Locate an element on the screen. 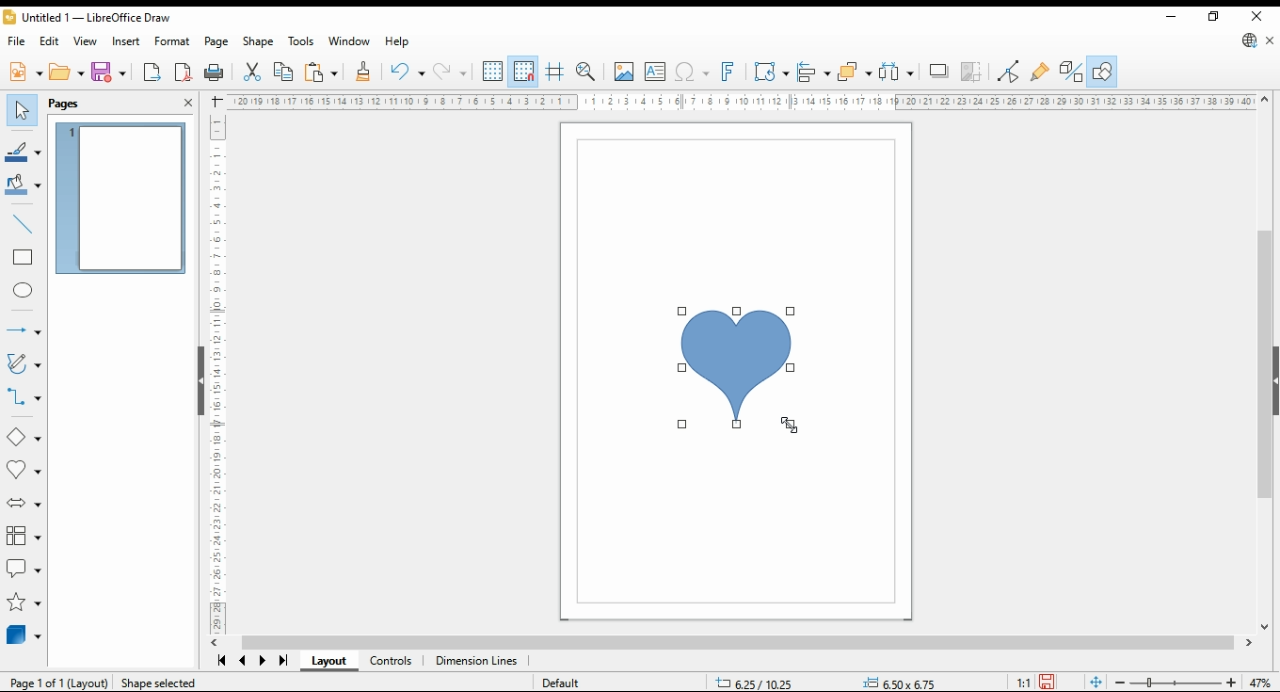 Image resolution: width=1280 pixels, height=692 pixels. lines and arrows is located at coordinates (23, 327).